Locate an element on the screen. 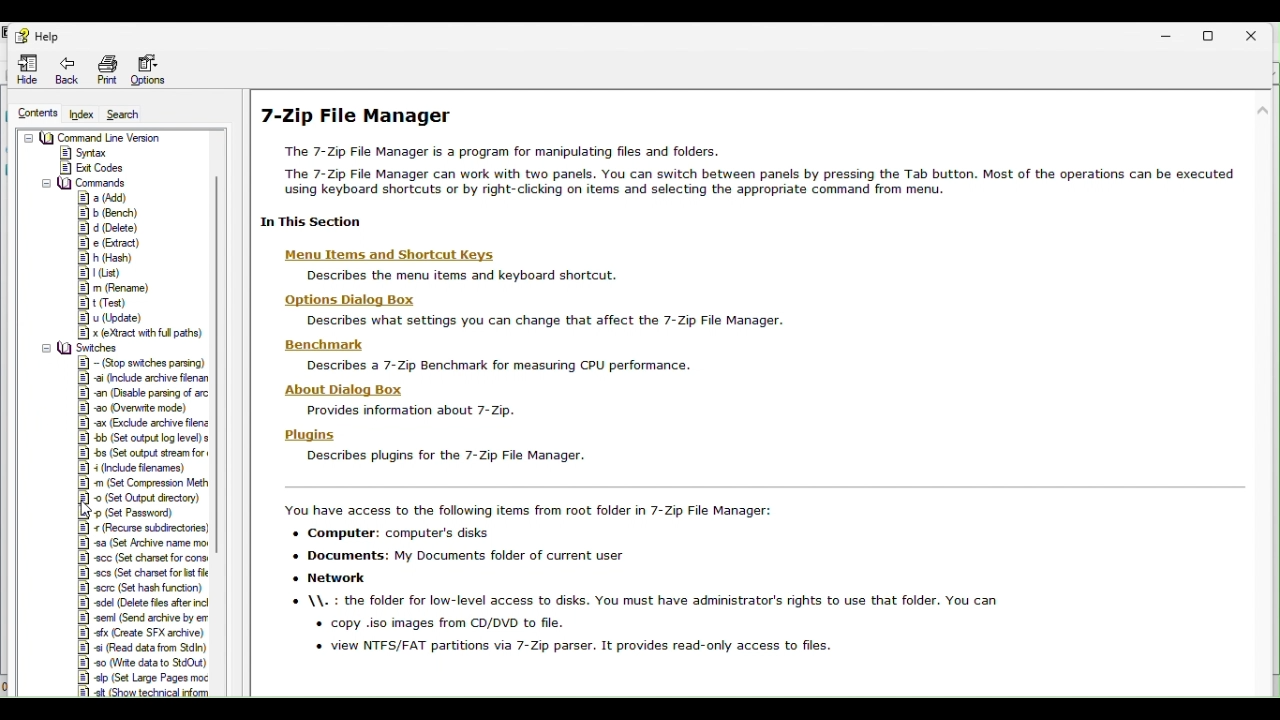 The width and height of the screenshot is (1280, 720). stop is located at coordinates (142, 363).